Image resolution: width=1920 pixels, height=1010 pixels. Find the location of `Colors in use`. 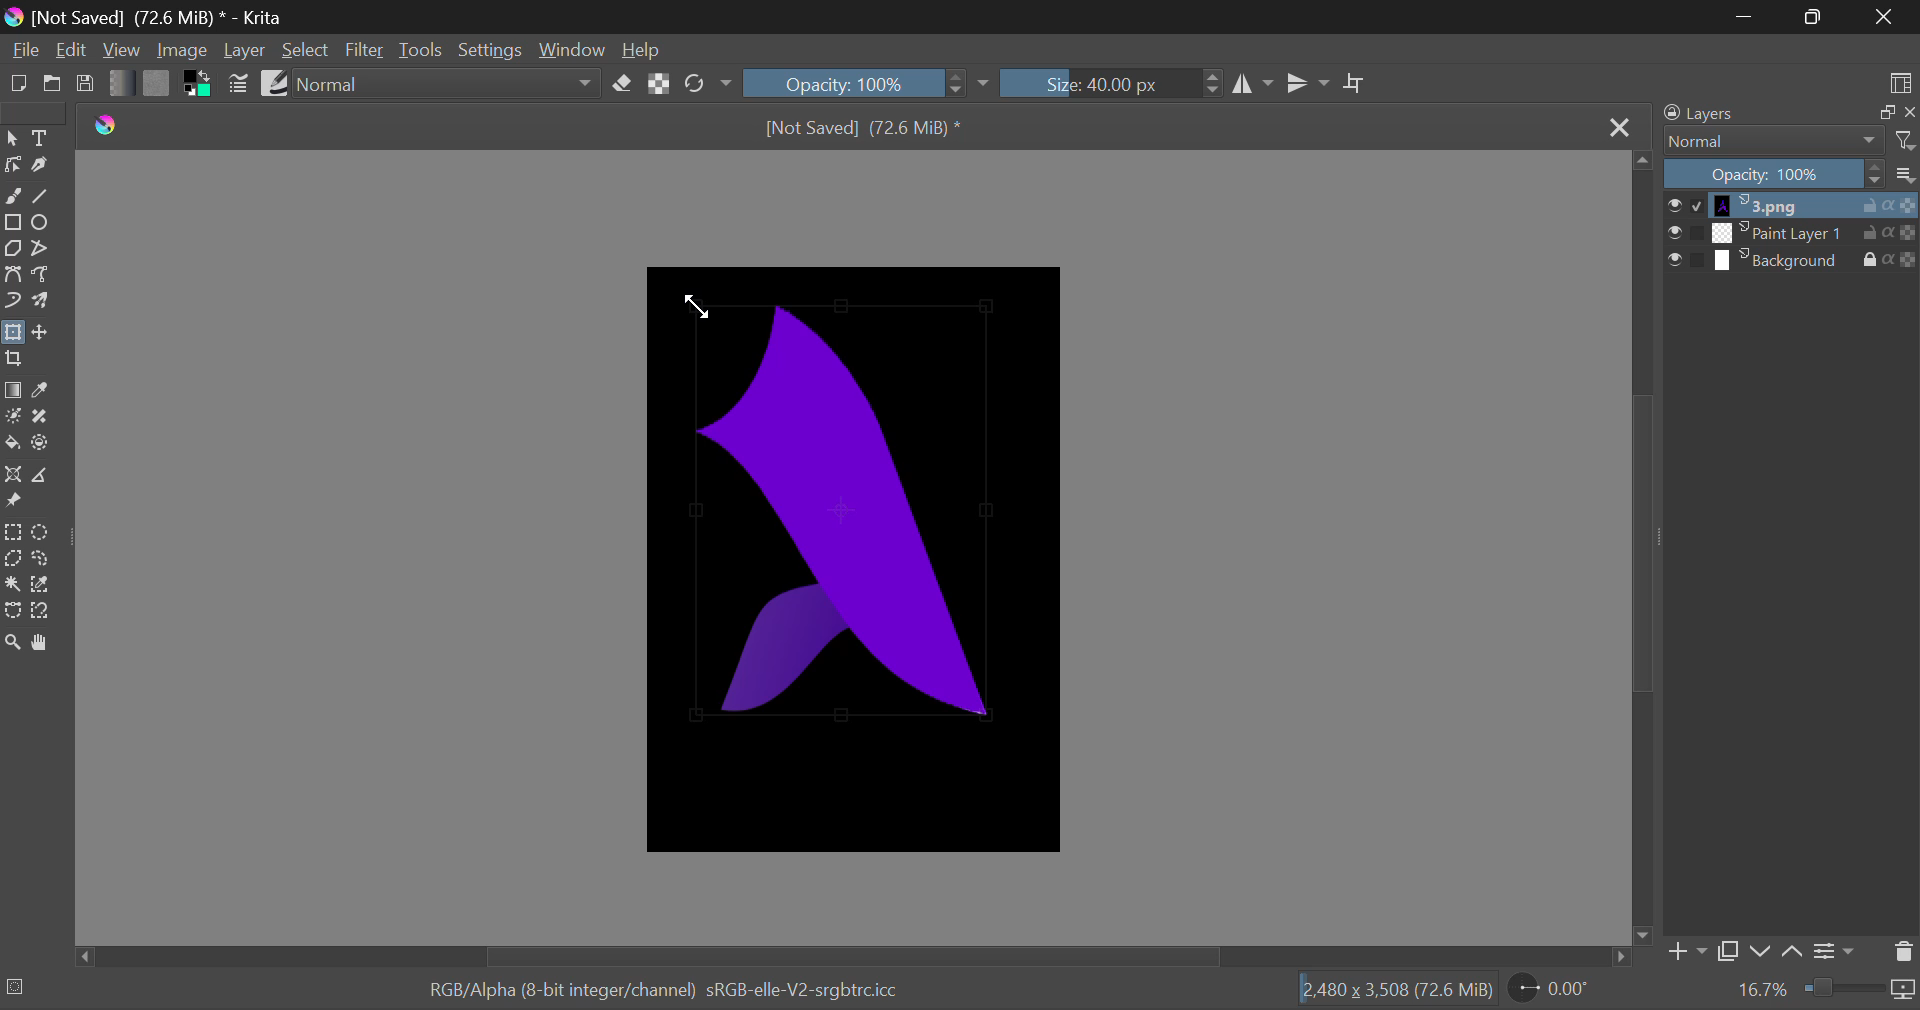

Colors in use is located at coordinates (199, 84).